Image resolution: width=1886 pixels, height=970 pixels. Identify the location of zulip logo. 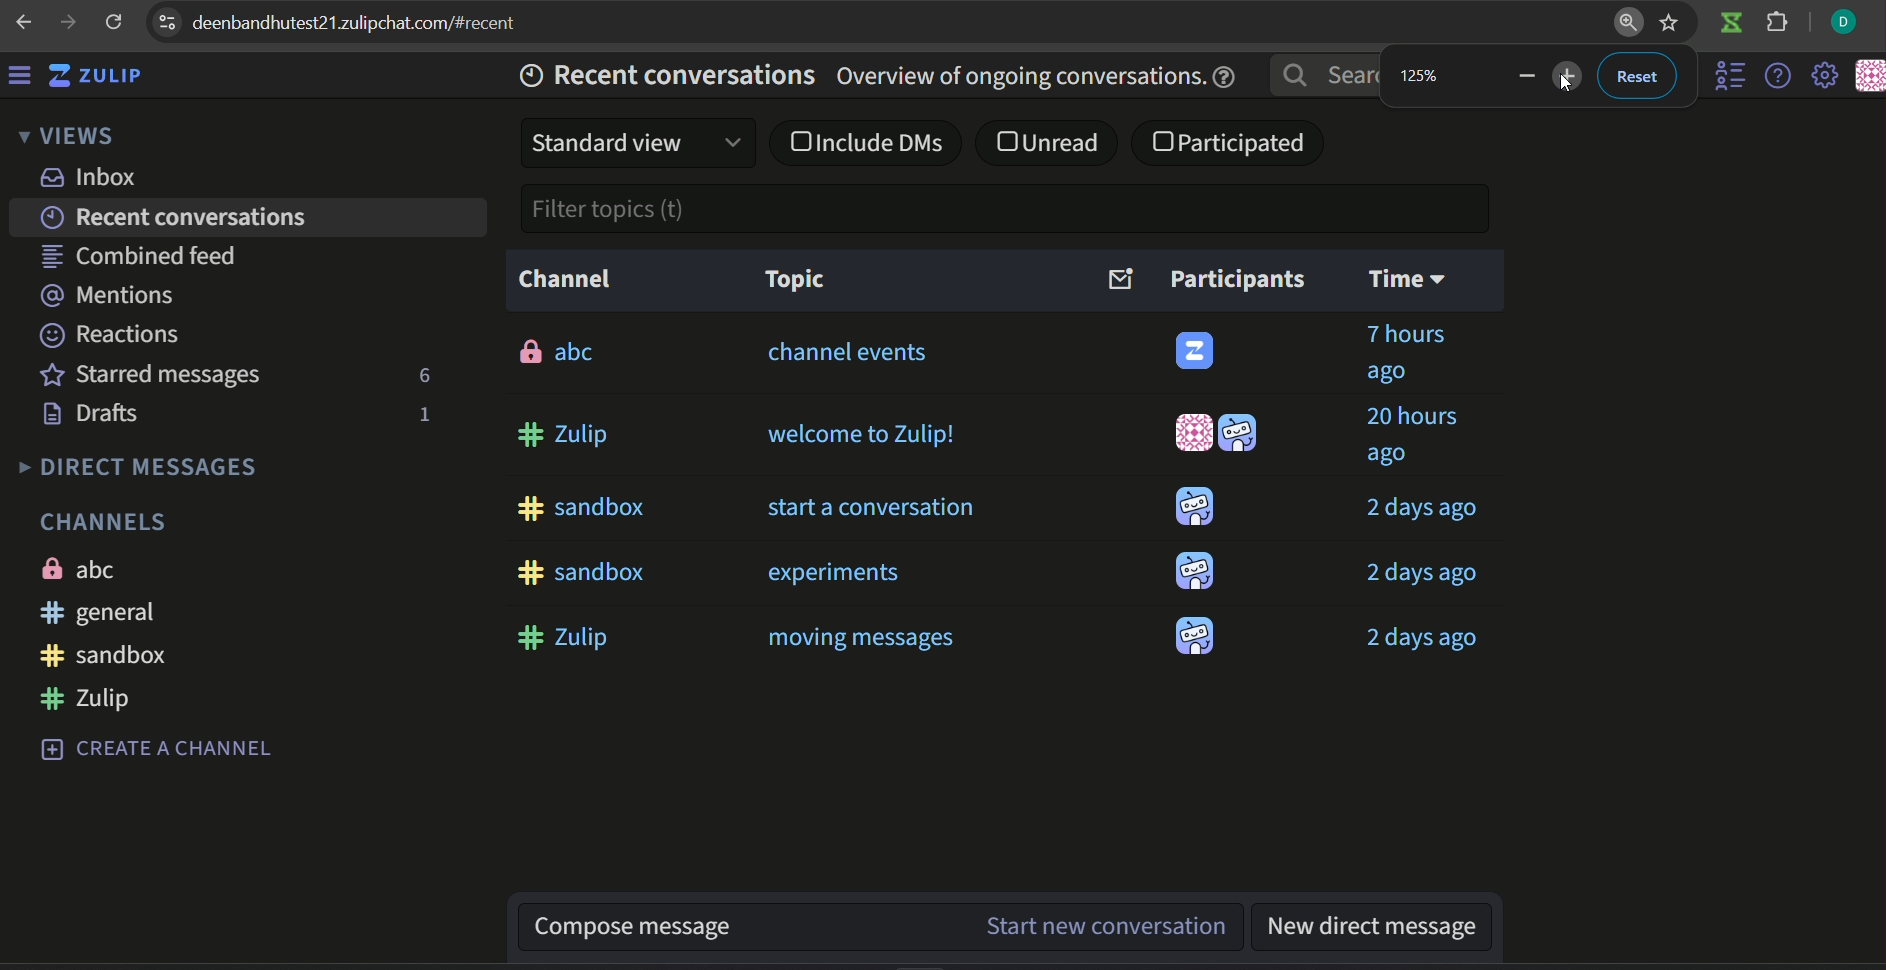
(106, 78).